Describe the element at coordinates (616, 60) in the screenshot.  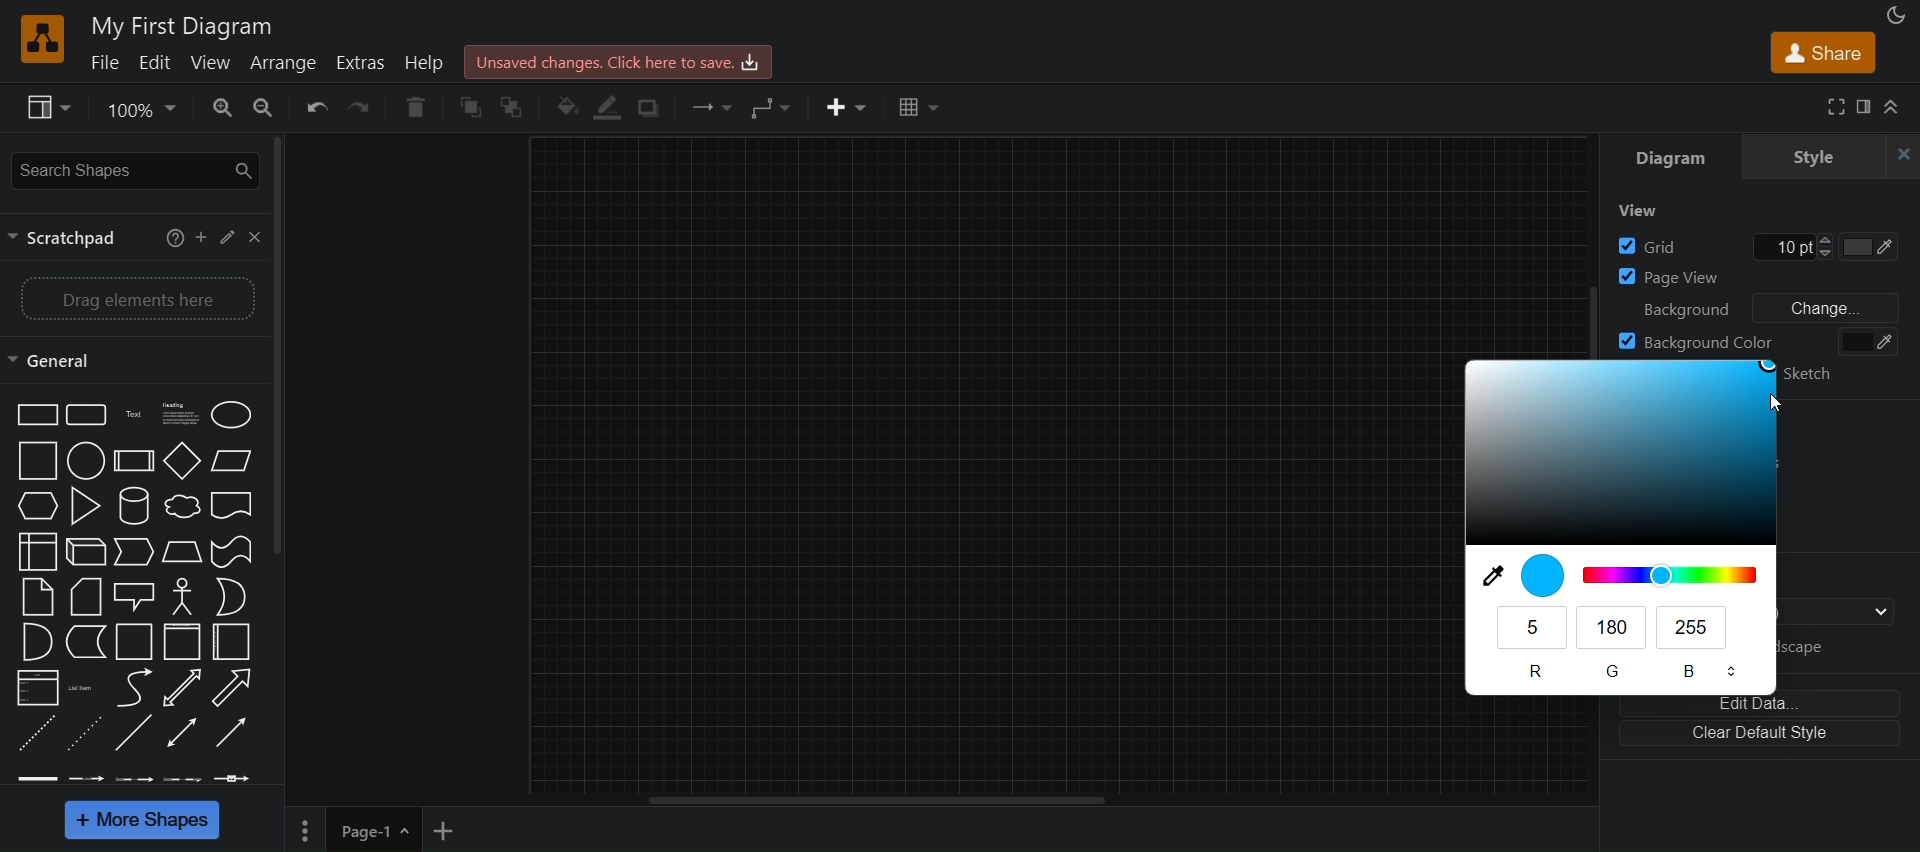
I see `click here to save` at that location.